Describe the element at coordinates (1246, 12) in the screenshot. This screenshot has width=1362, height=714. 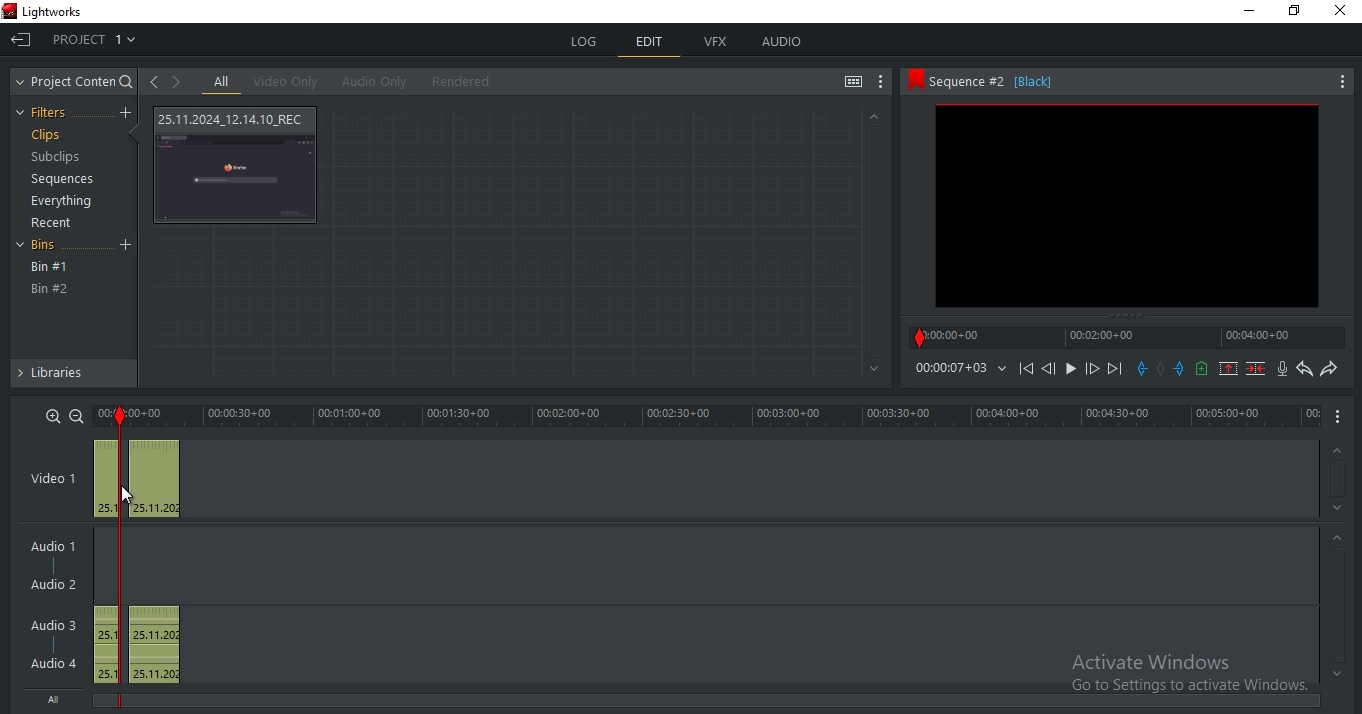
I see `Minimize` at that location.